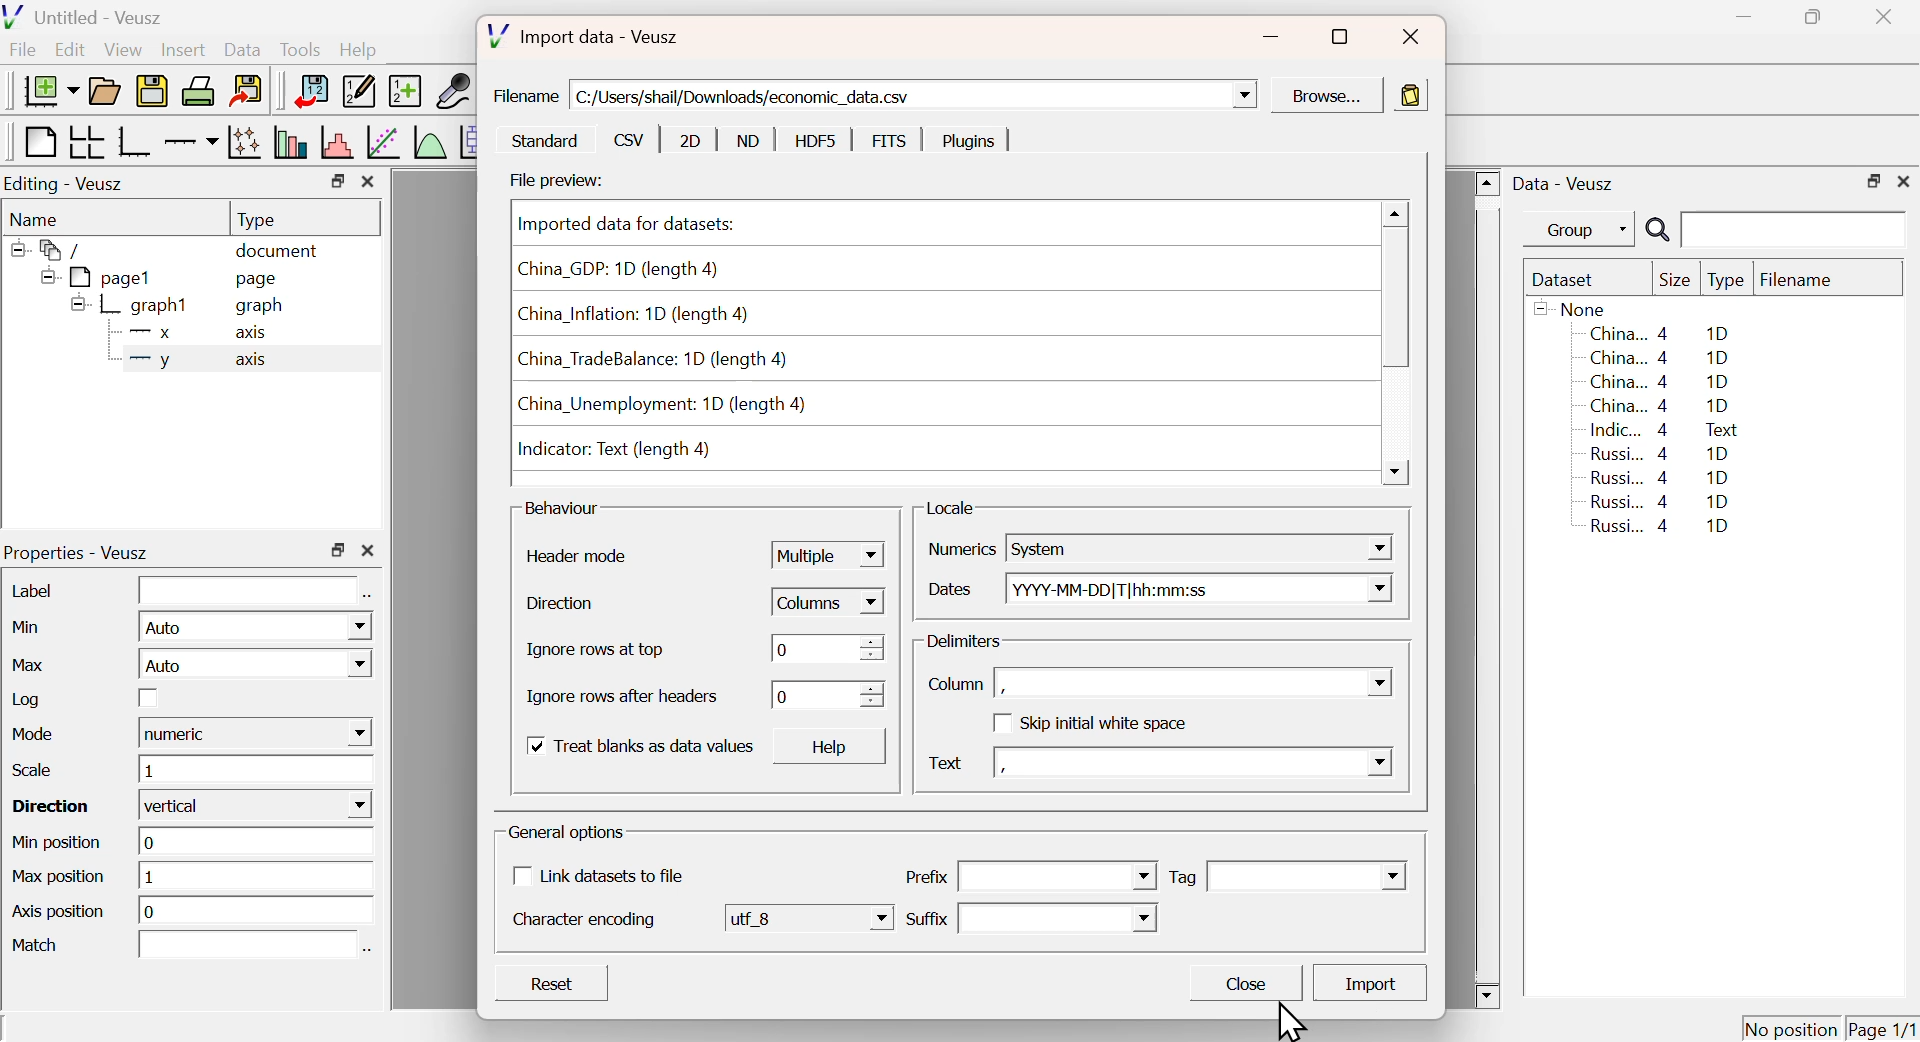  I want to click on Maximize, so click(1340, 37).